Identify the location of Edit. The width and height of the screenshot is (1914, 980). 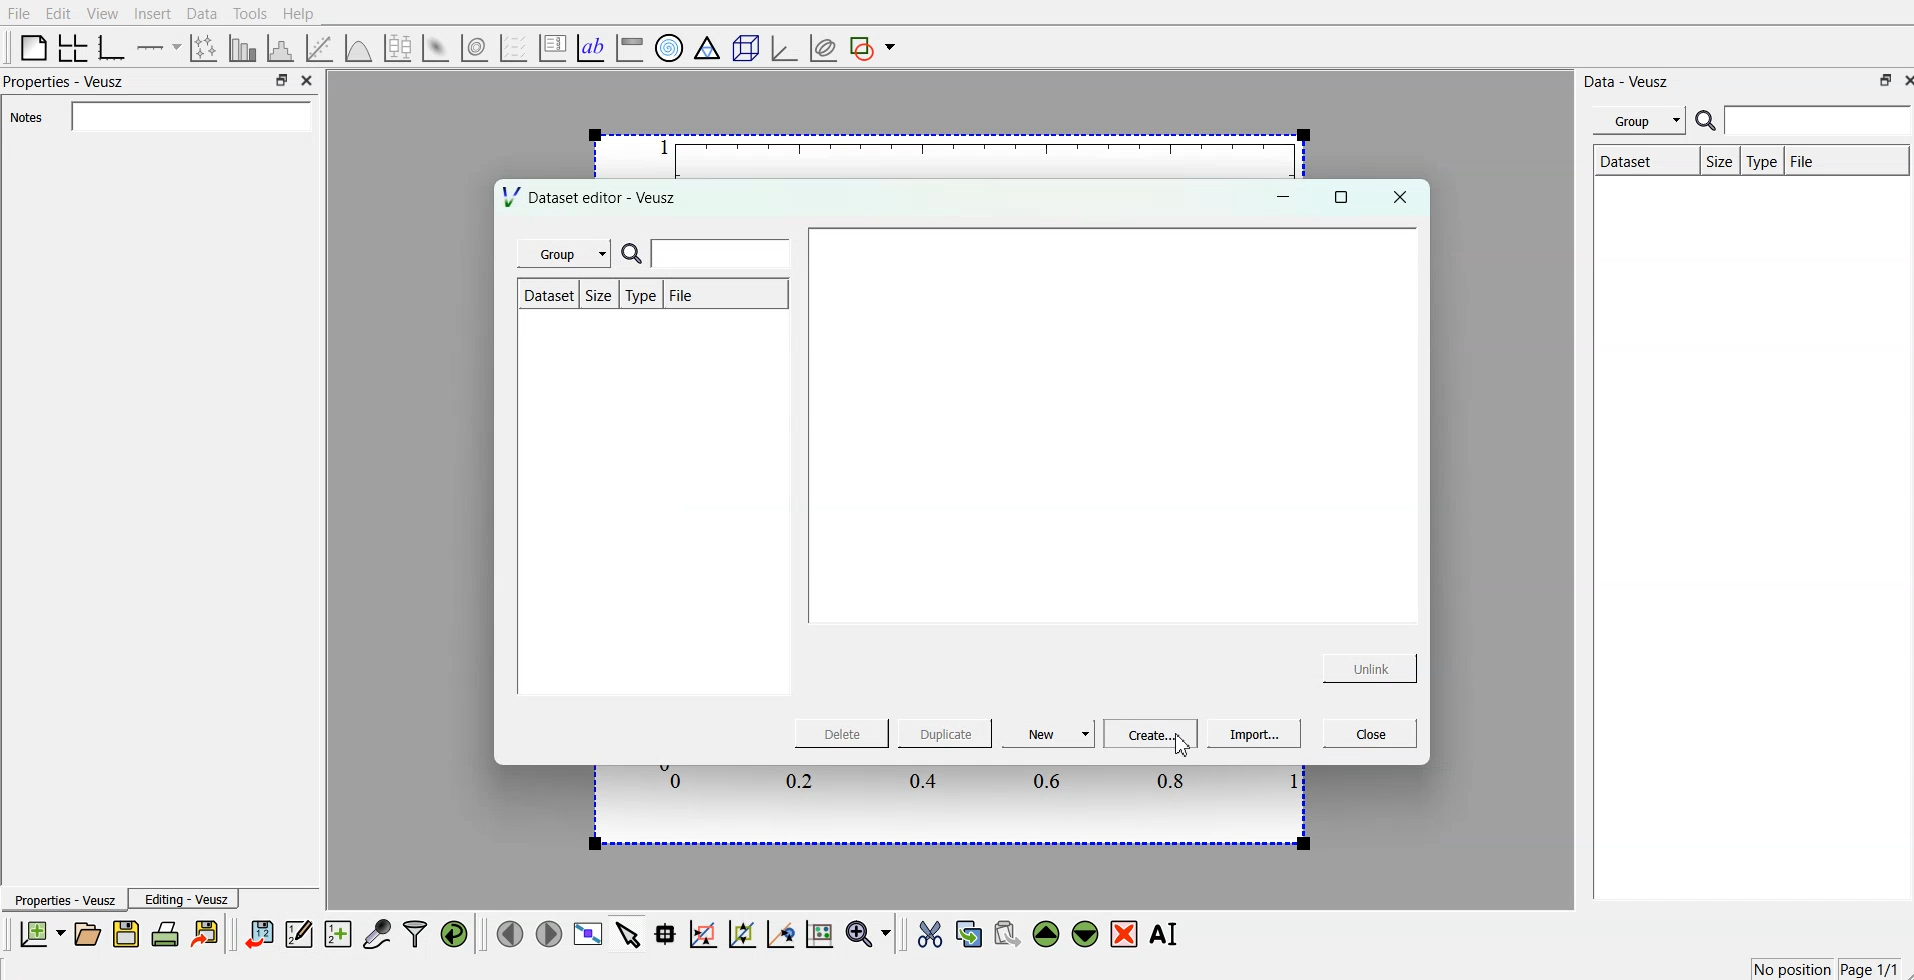
(58, 13).